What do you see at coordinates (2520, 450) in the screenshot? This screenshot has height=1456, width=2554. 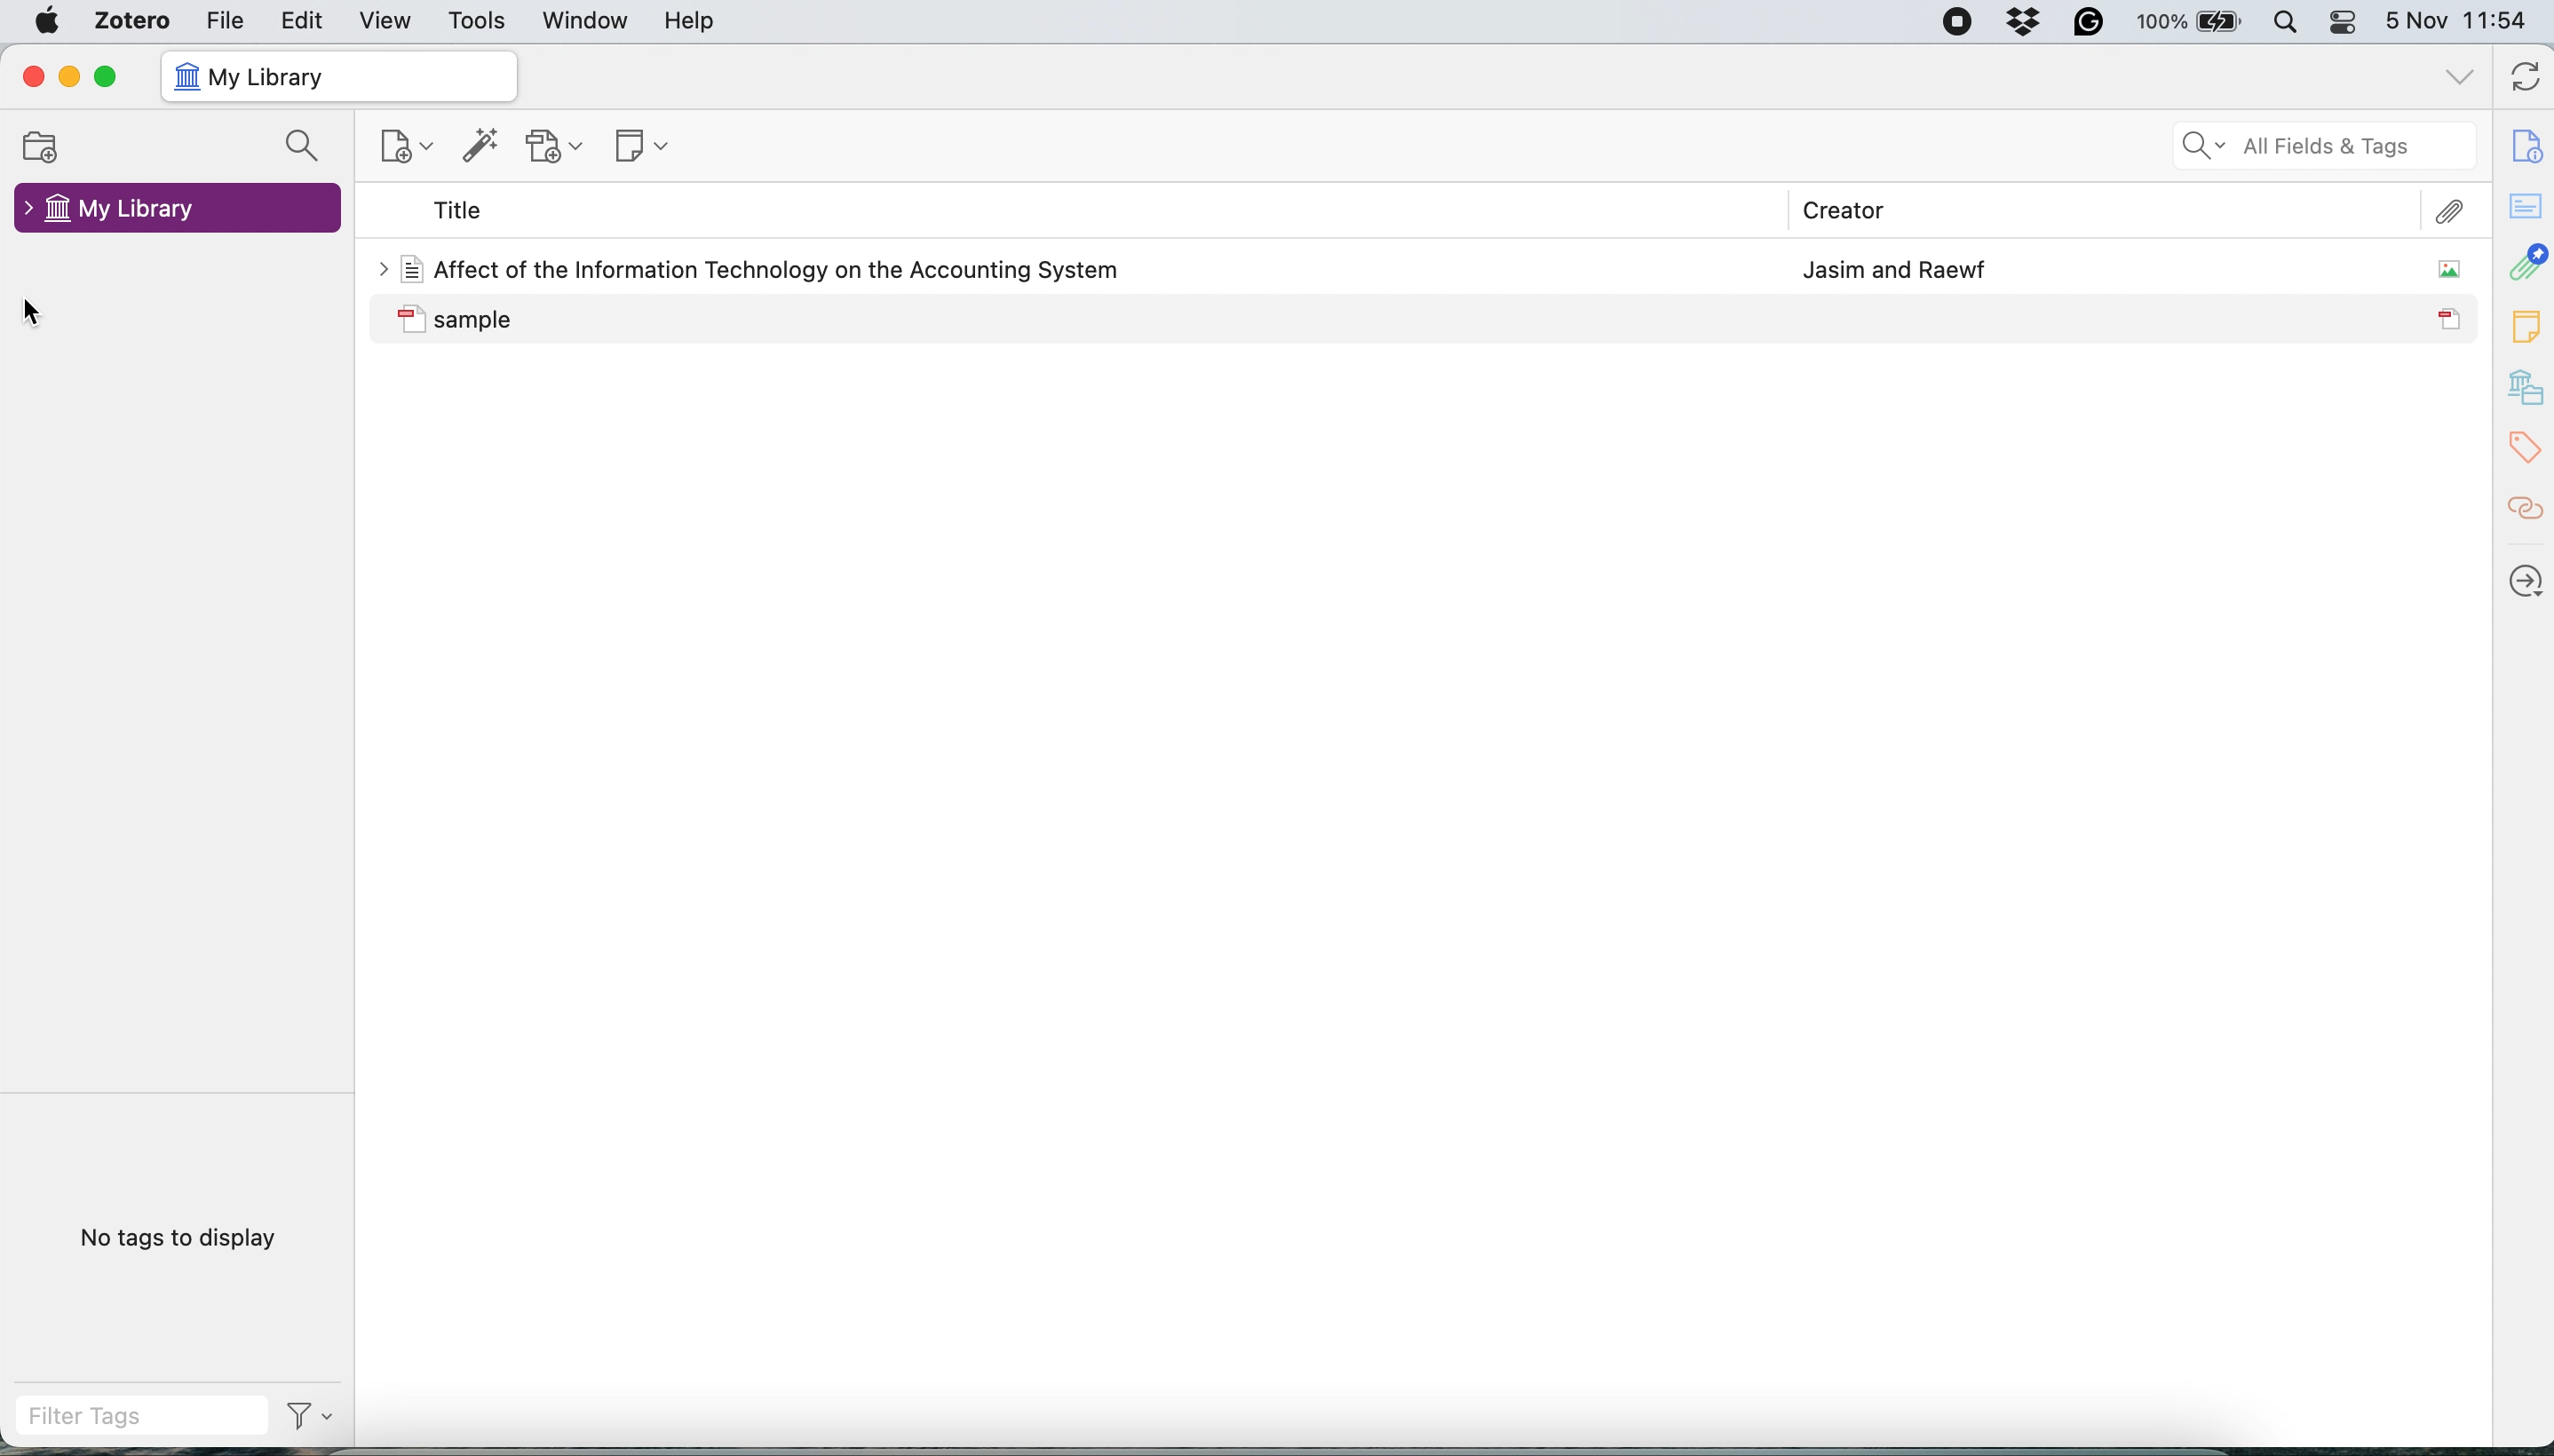 I see `tags` at bounding box center [2520, 450].